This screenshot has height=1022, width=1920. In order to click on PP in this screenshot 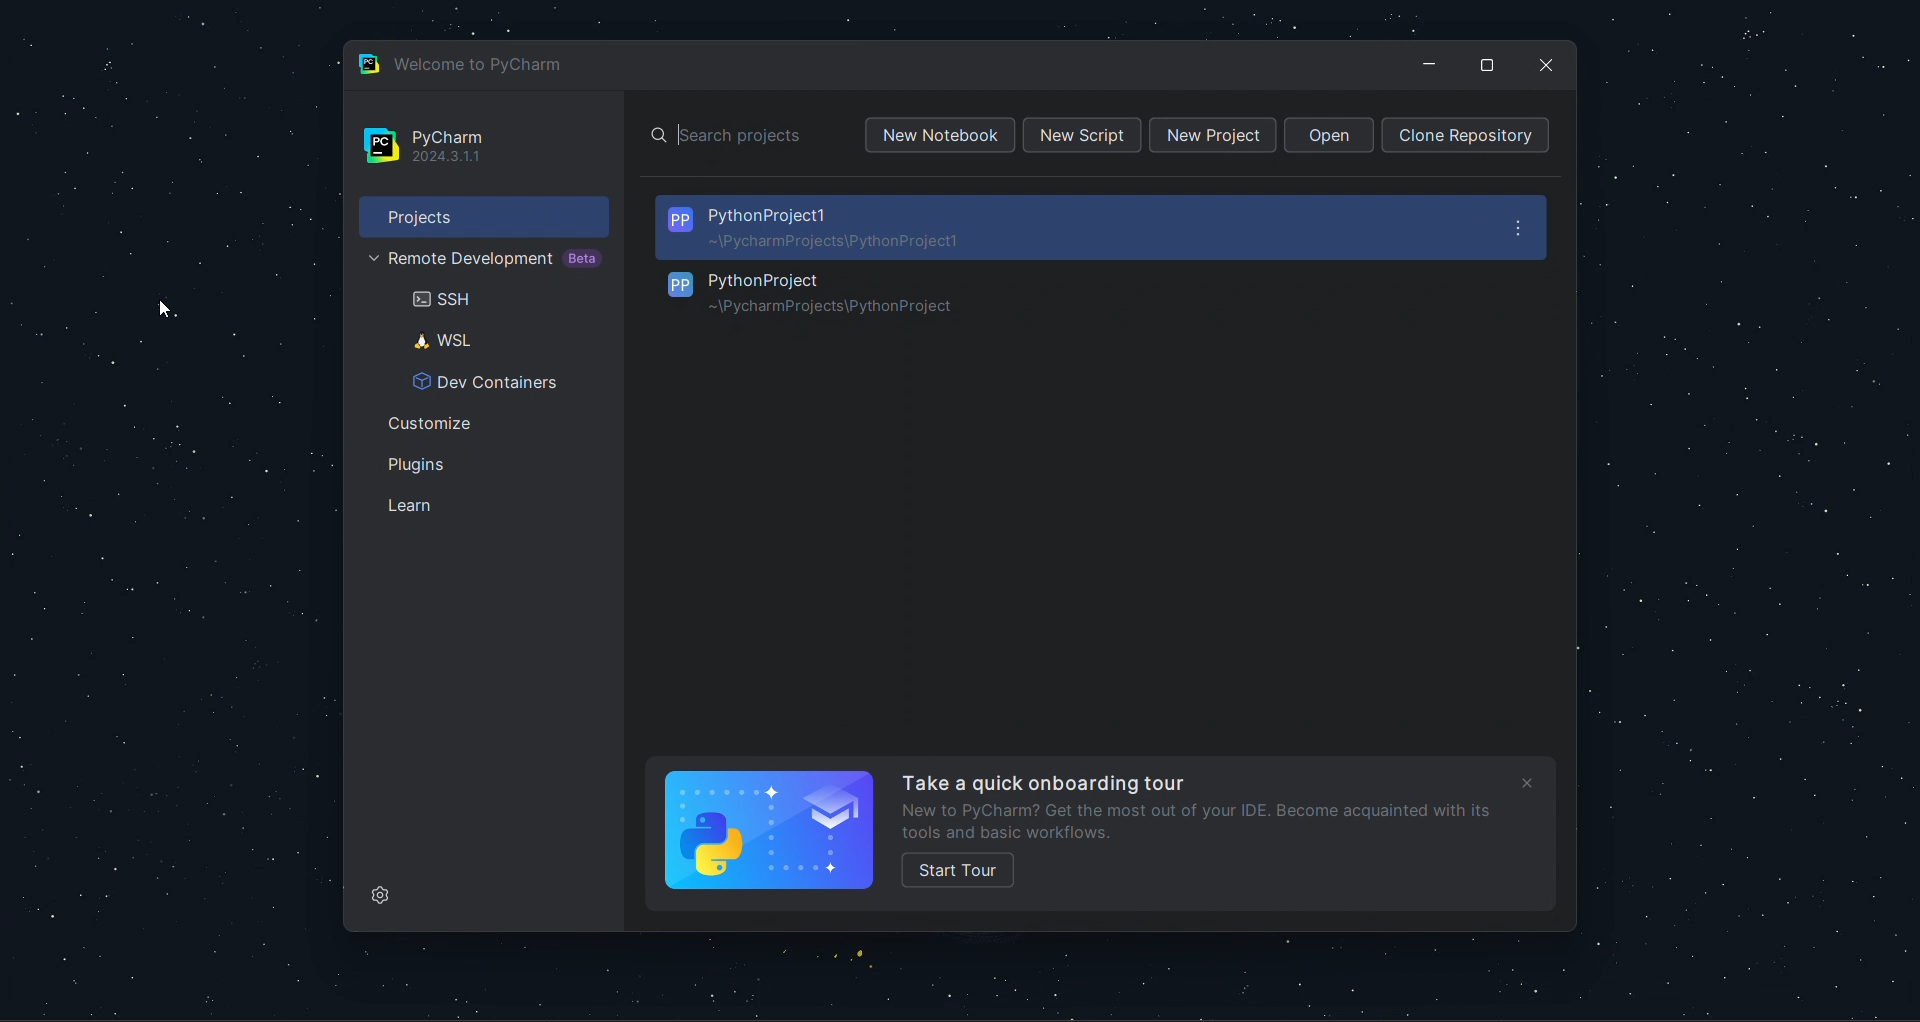, I will do `click(680, 219)`.